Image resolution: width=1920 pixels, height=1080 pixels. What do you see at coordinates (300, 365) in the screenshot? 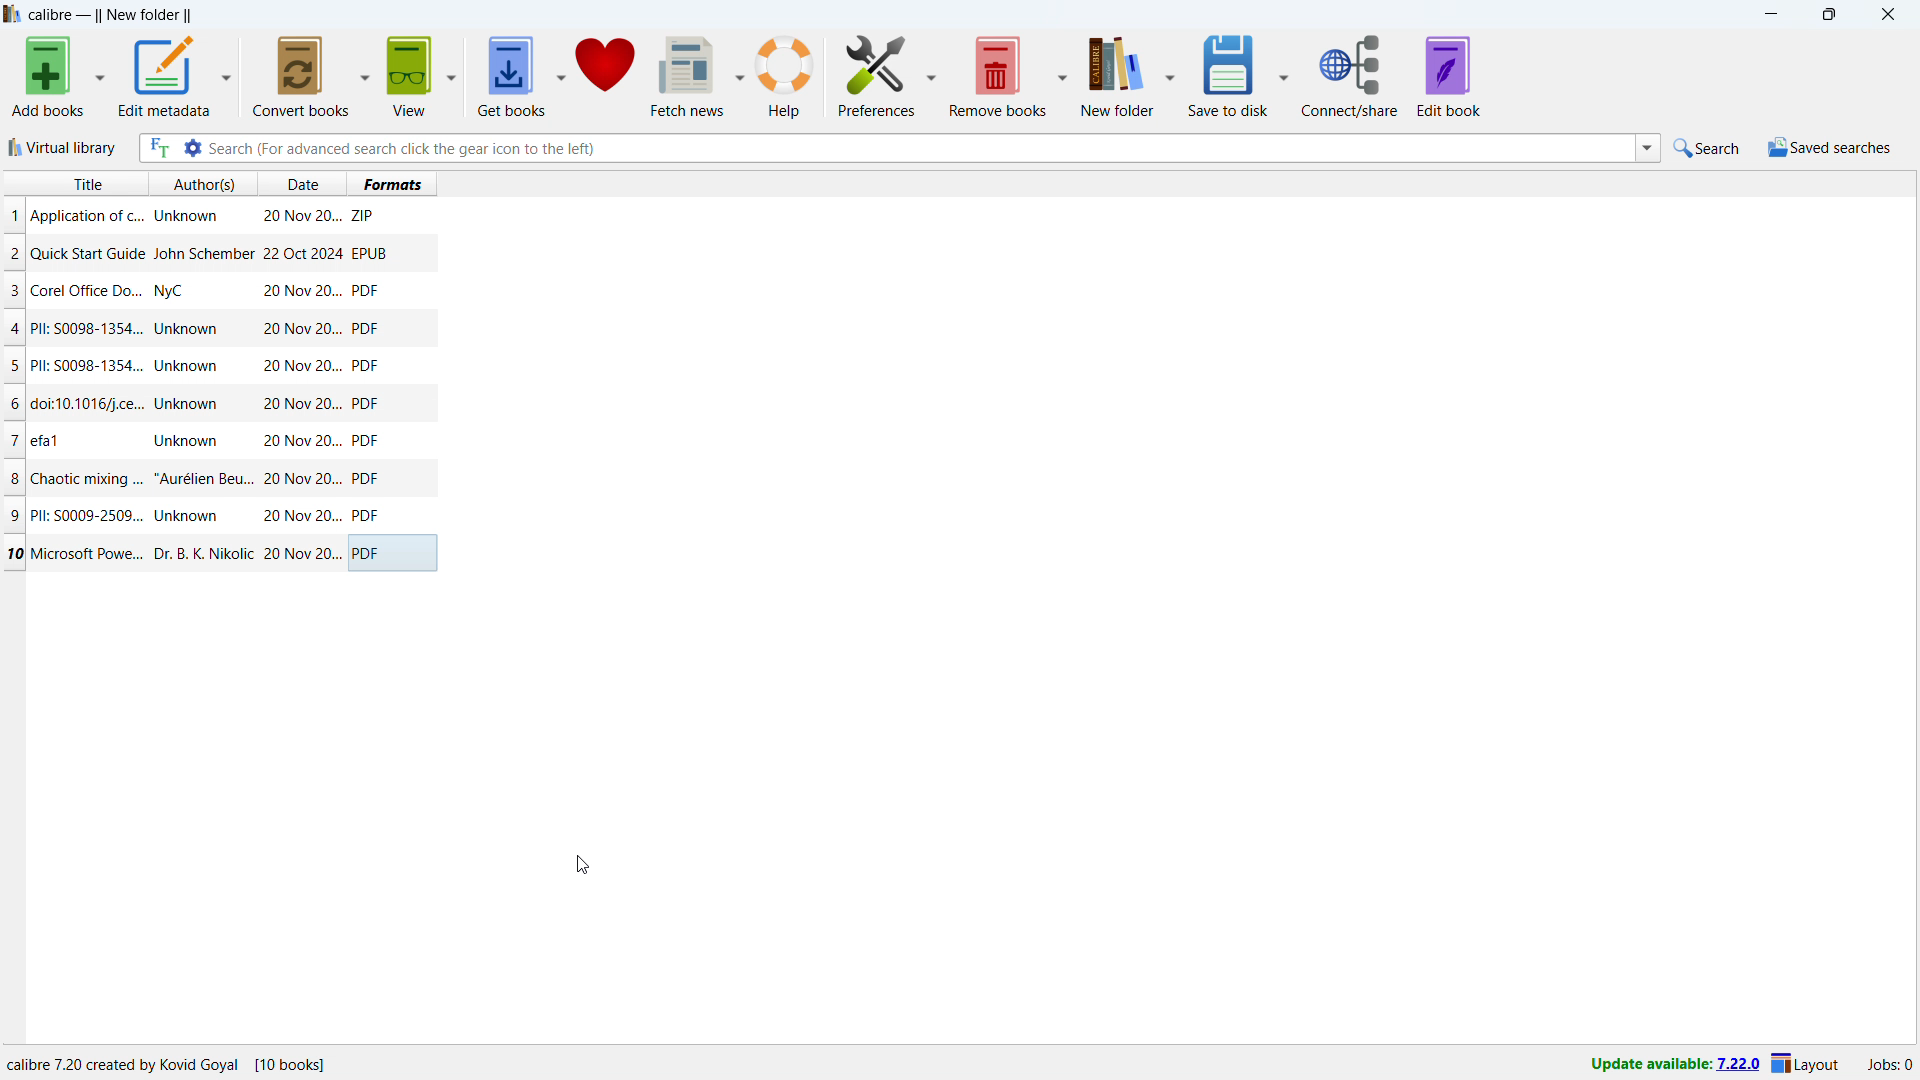
I see `20 Nov 20...` at bounding box center [300, 365].